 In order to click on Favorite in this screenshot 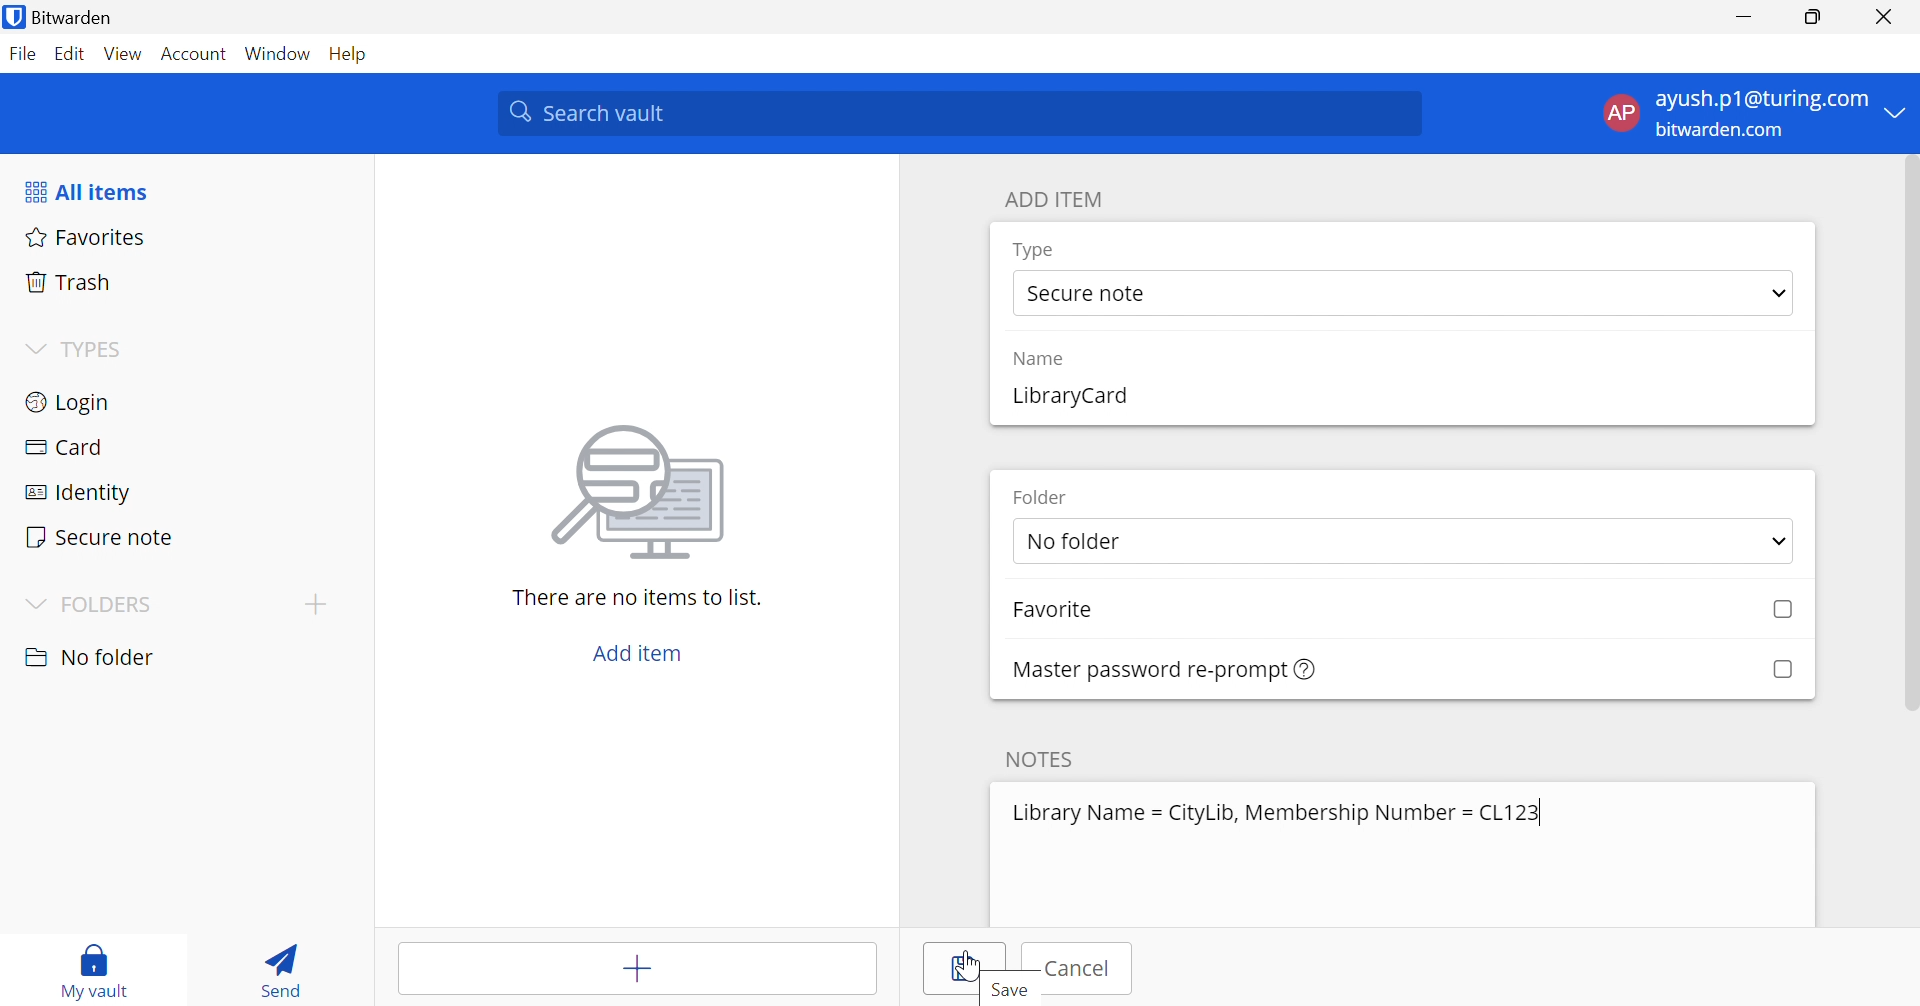, I will do `click(1058, 612)`.